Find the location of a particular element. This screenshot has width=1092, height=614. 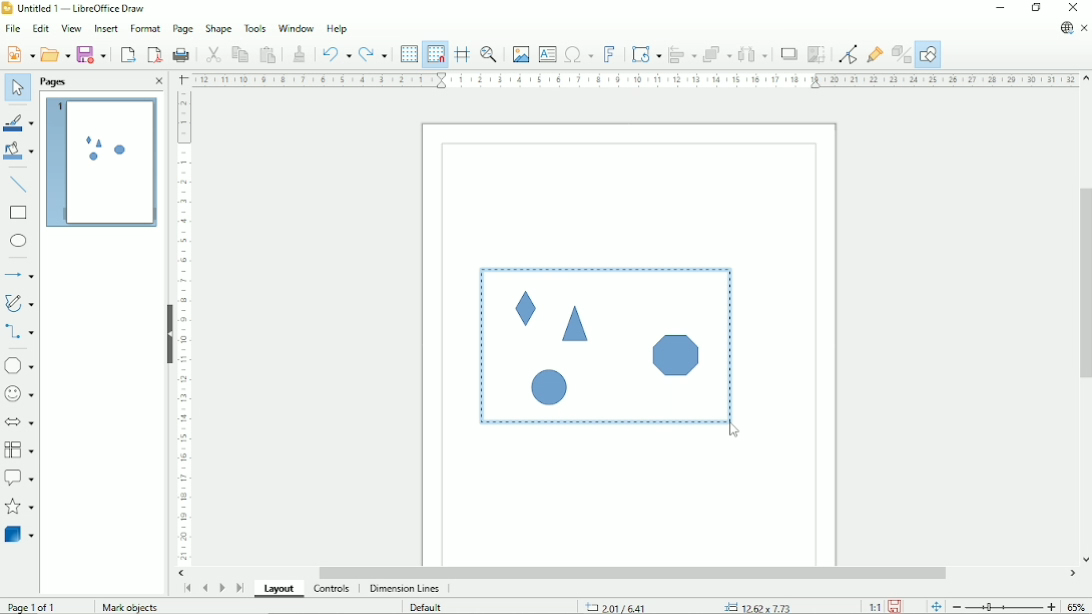

Export is located at coordinates (128, 54).